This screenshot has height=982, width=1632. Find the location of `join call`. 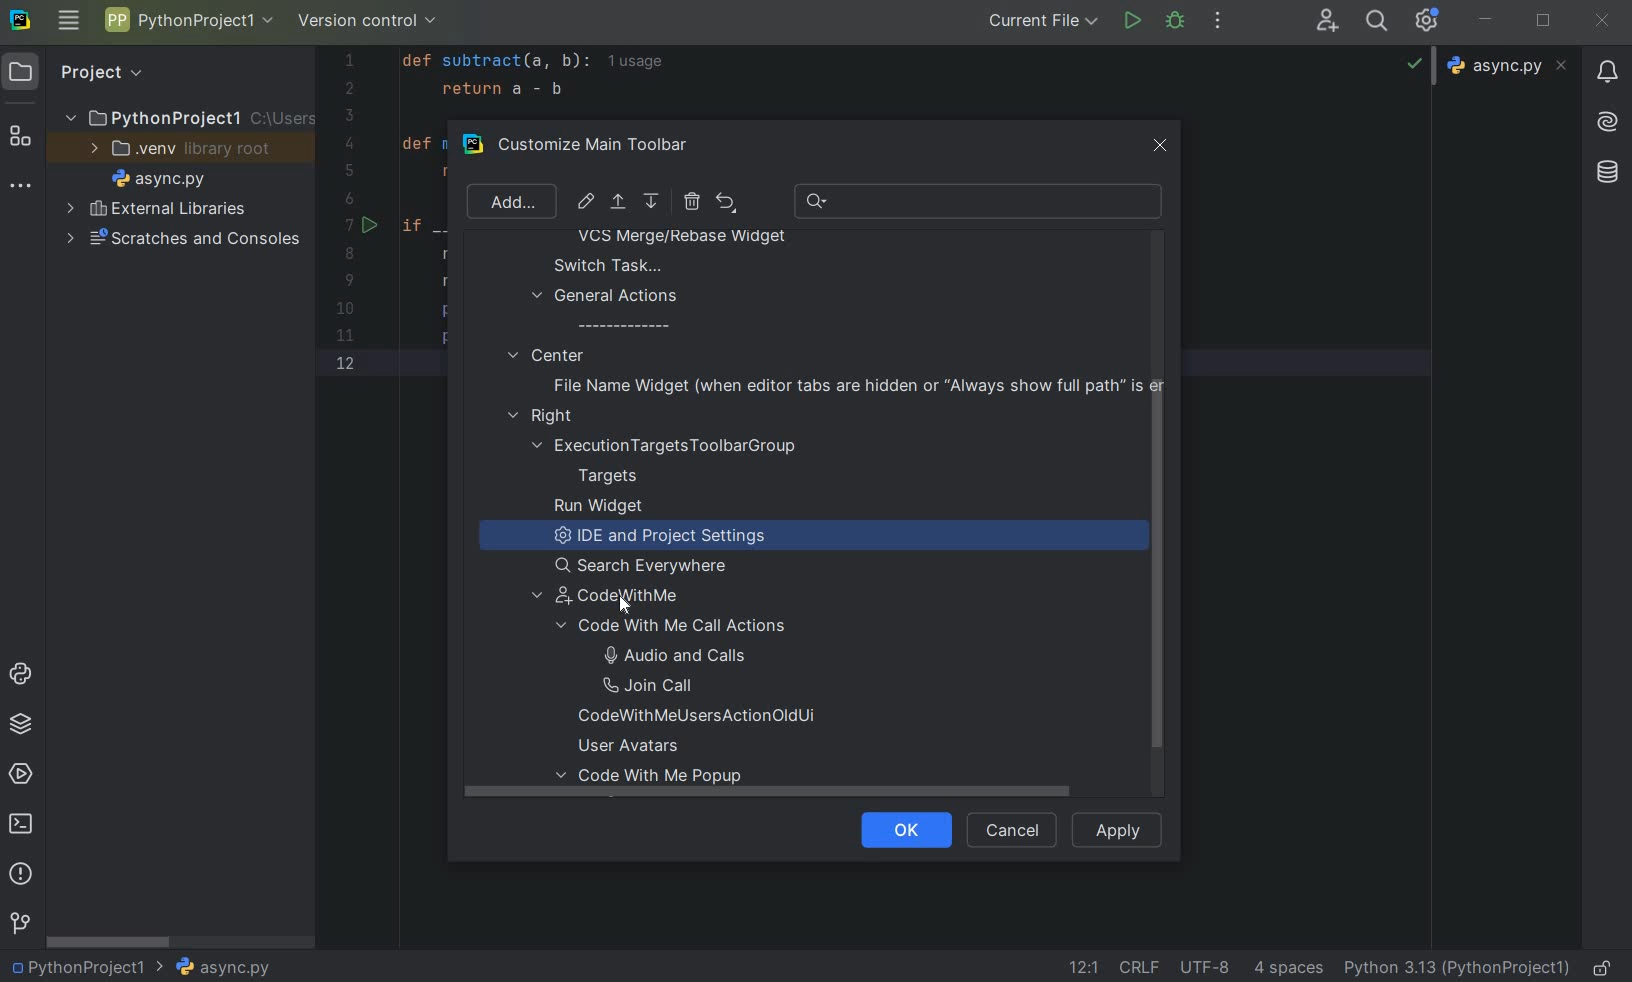

join call is located at coordinates (672, 686).